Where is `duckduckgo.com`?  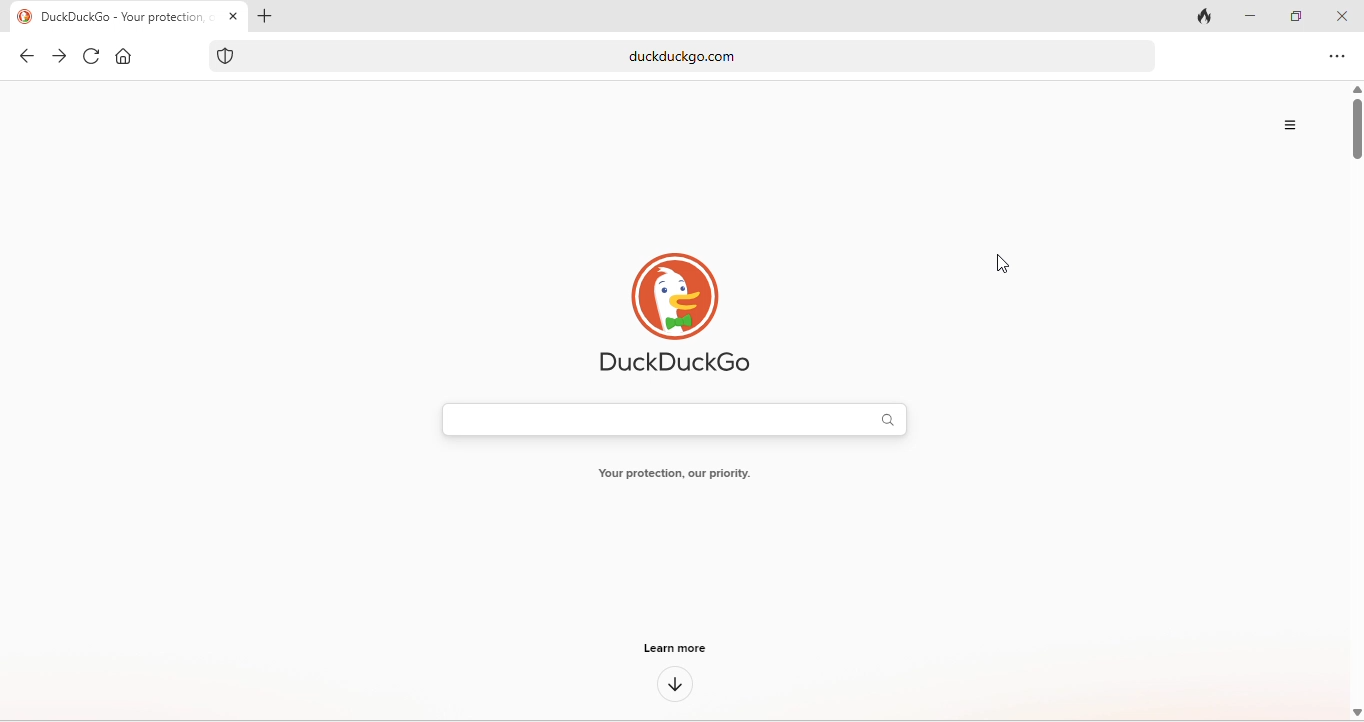
duckduckgo.com is located at coordinates (711, 55).